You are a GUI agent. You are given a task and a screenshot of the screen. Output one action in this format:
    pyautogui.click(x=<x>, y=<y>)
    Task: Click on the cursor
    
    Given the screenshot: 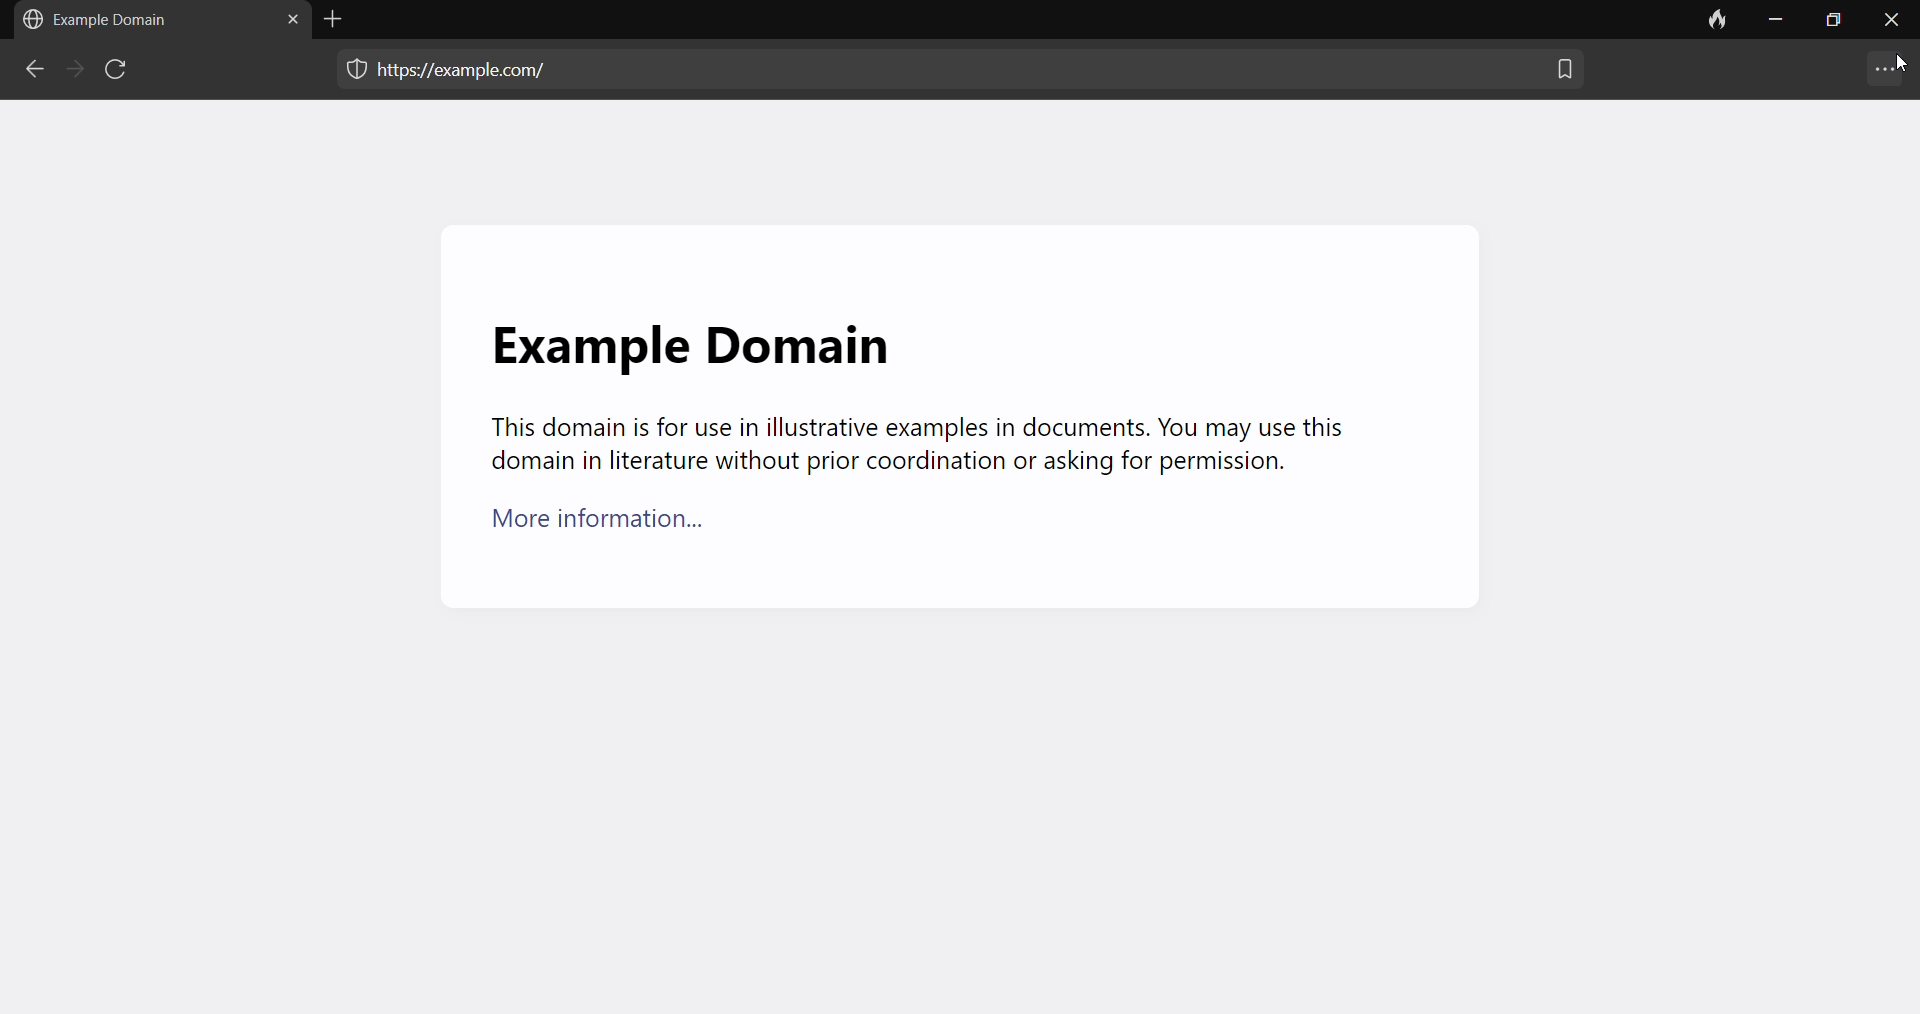 What is the action you would take?
    pyautogui.click(x=1902, y=62)
    